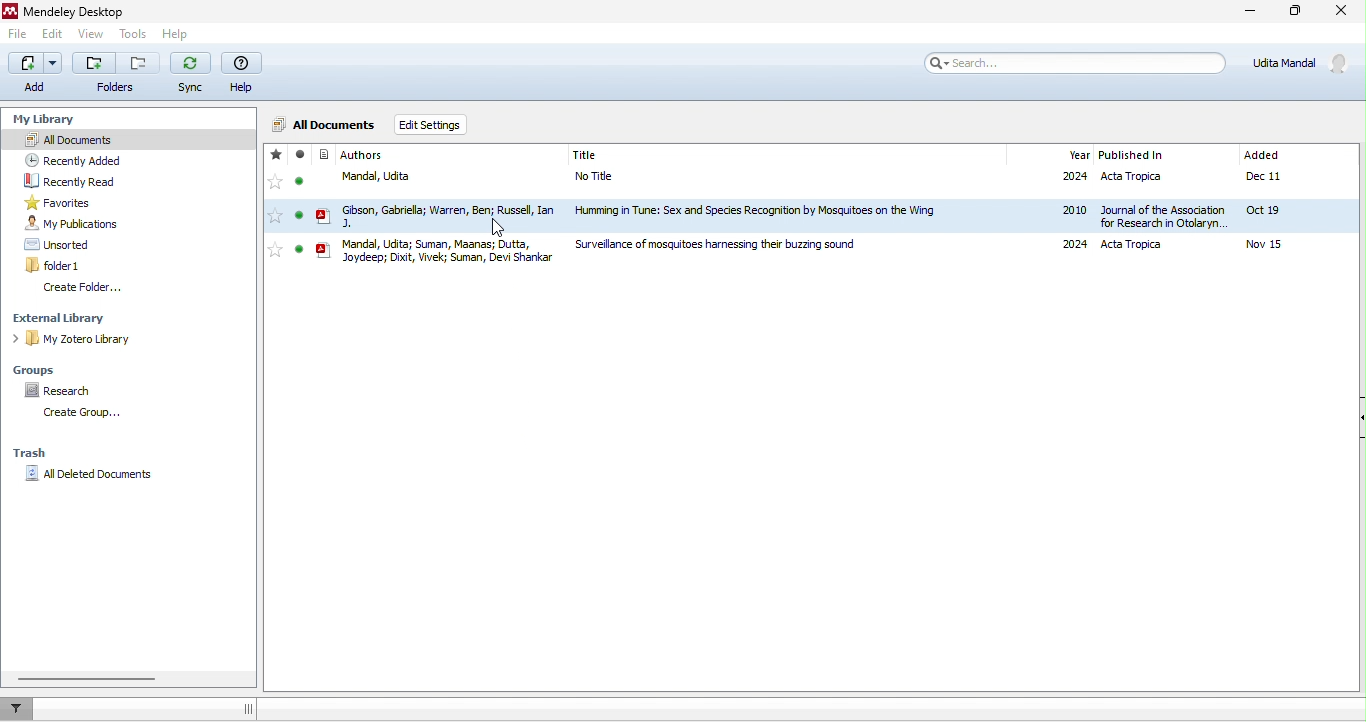 The height and width of the screenshot is (722, 1366). Describe the element at coordinates (83, 677) in the screenshot. I see `horizontal scroll bar` at that location.